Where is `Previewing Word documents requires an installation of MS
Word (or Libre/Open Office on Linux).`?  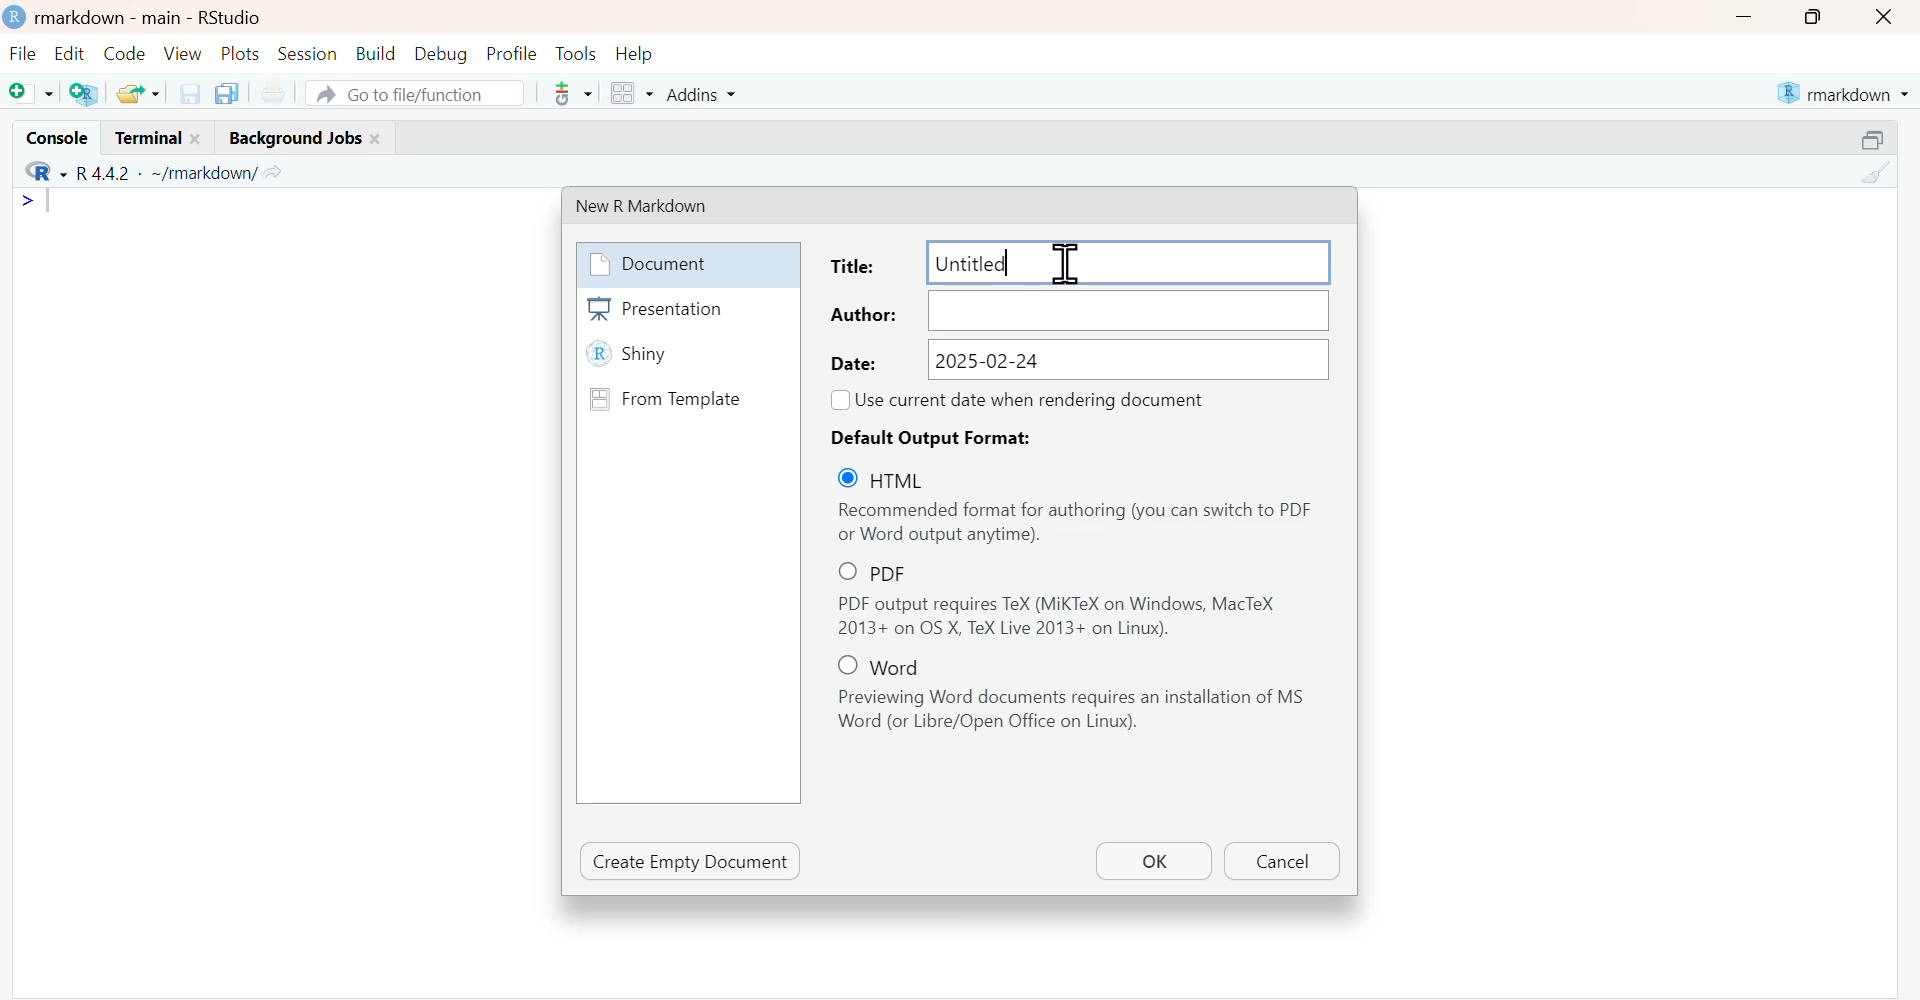
Previewing Word documents requires an installation of MS
Word (or Libre/Open Office on Linux). is located at coordinates (1078, 711).